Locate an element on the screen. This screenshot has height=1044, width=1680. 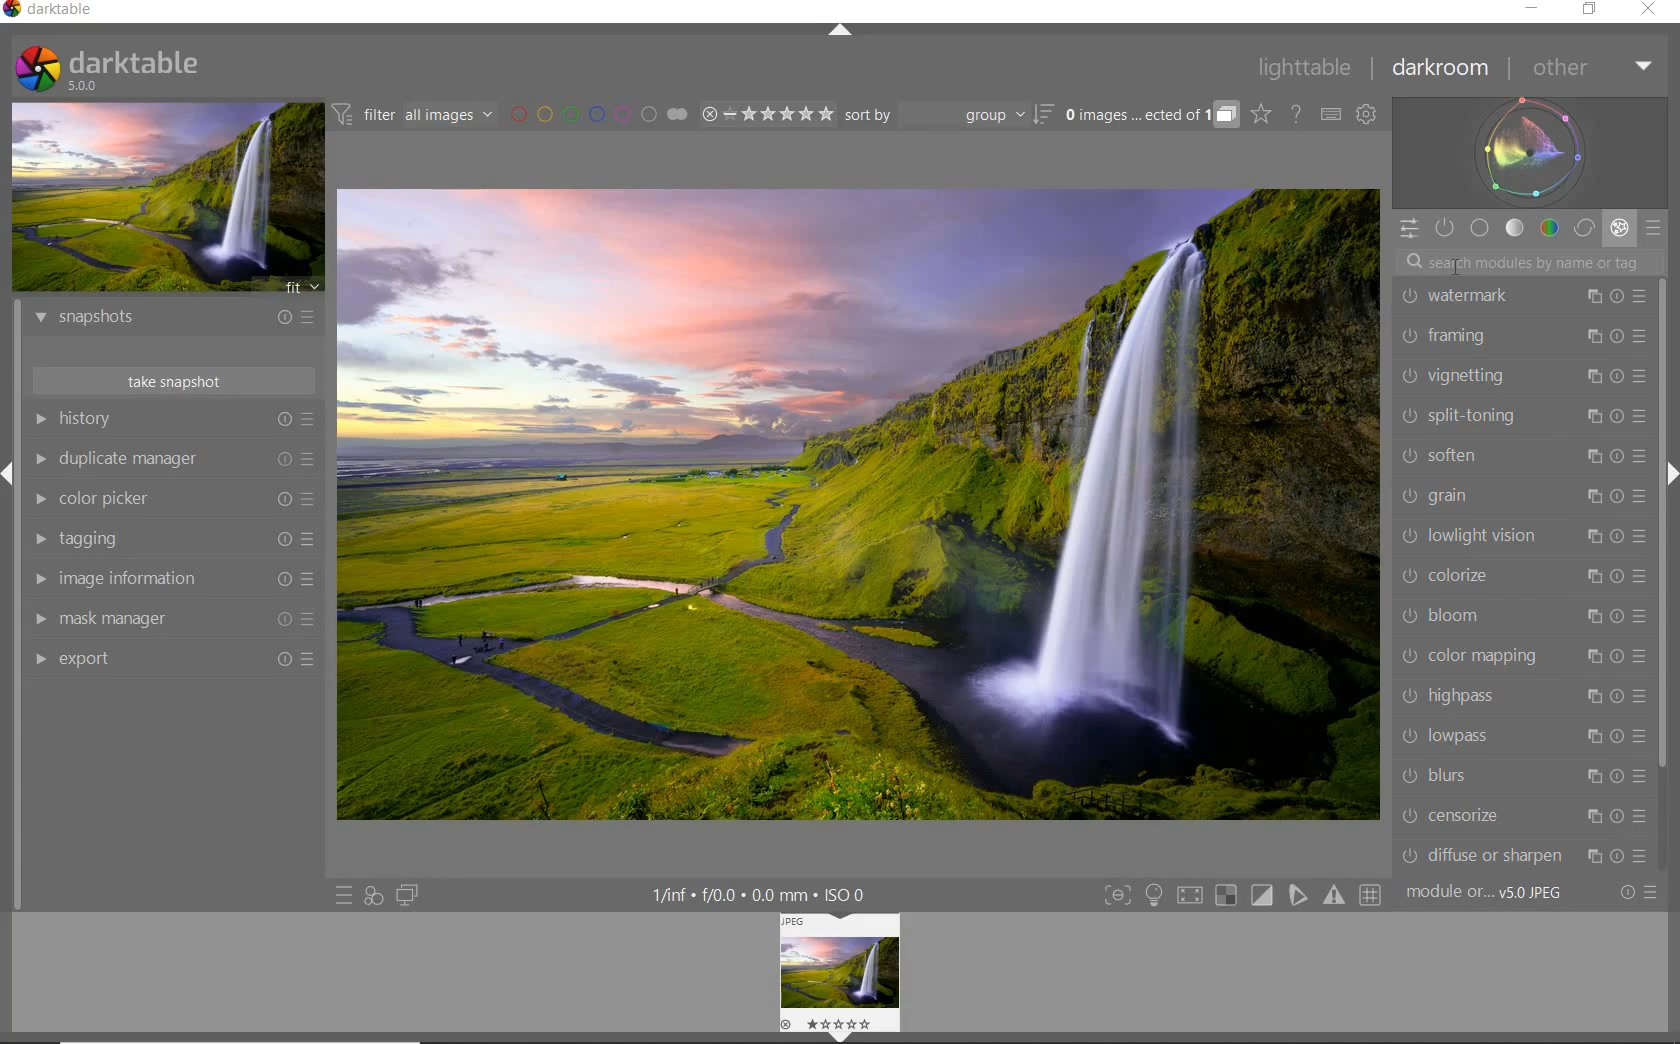
Expand/Collapse is located at coordinates (1670, 471).